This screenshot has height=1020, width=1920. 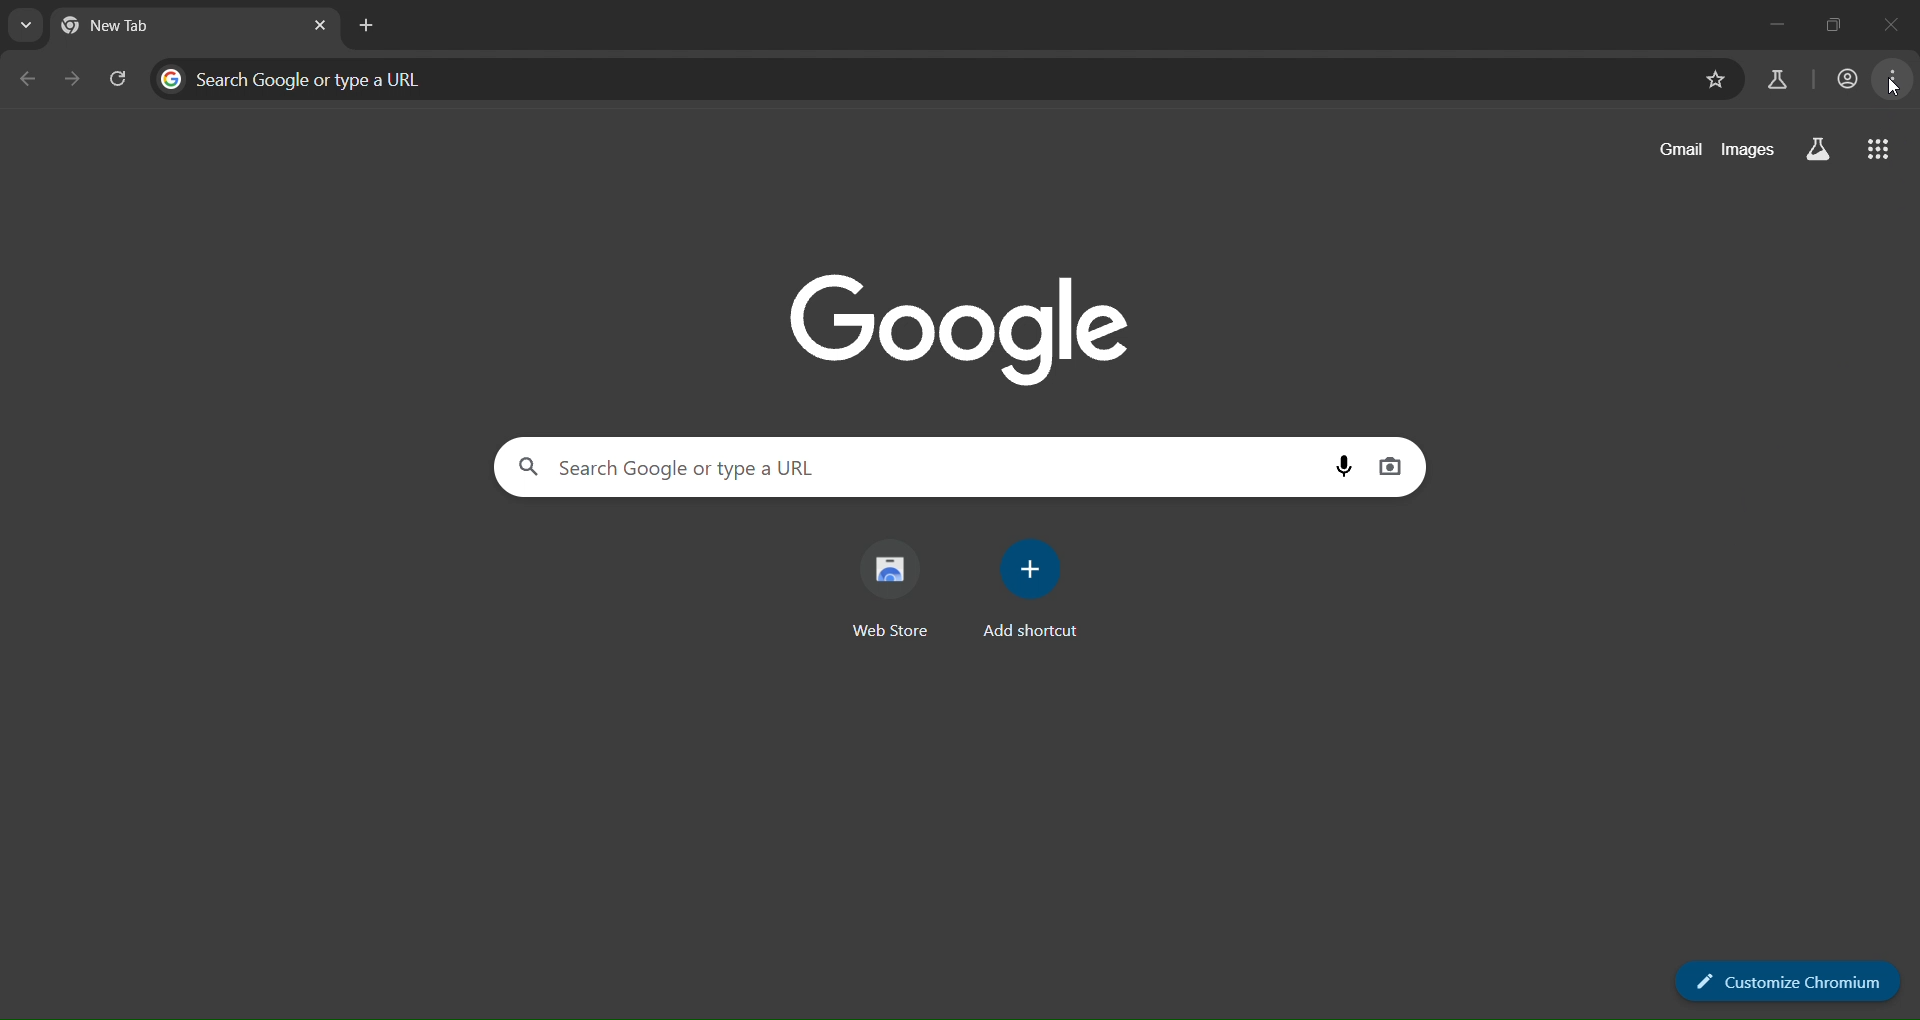 I want to click on Google , so click(x=956, y=323).